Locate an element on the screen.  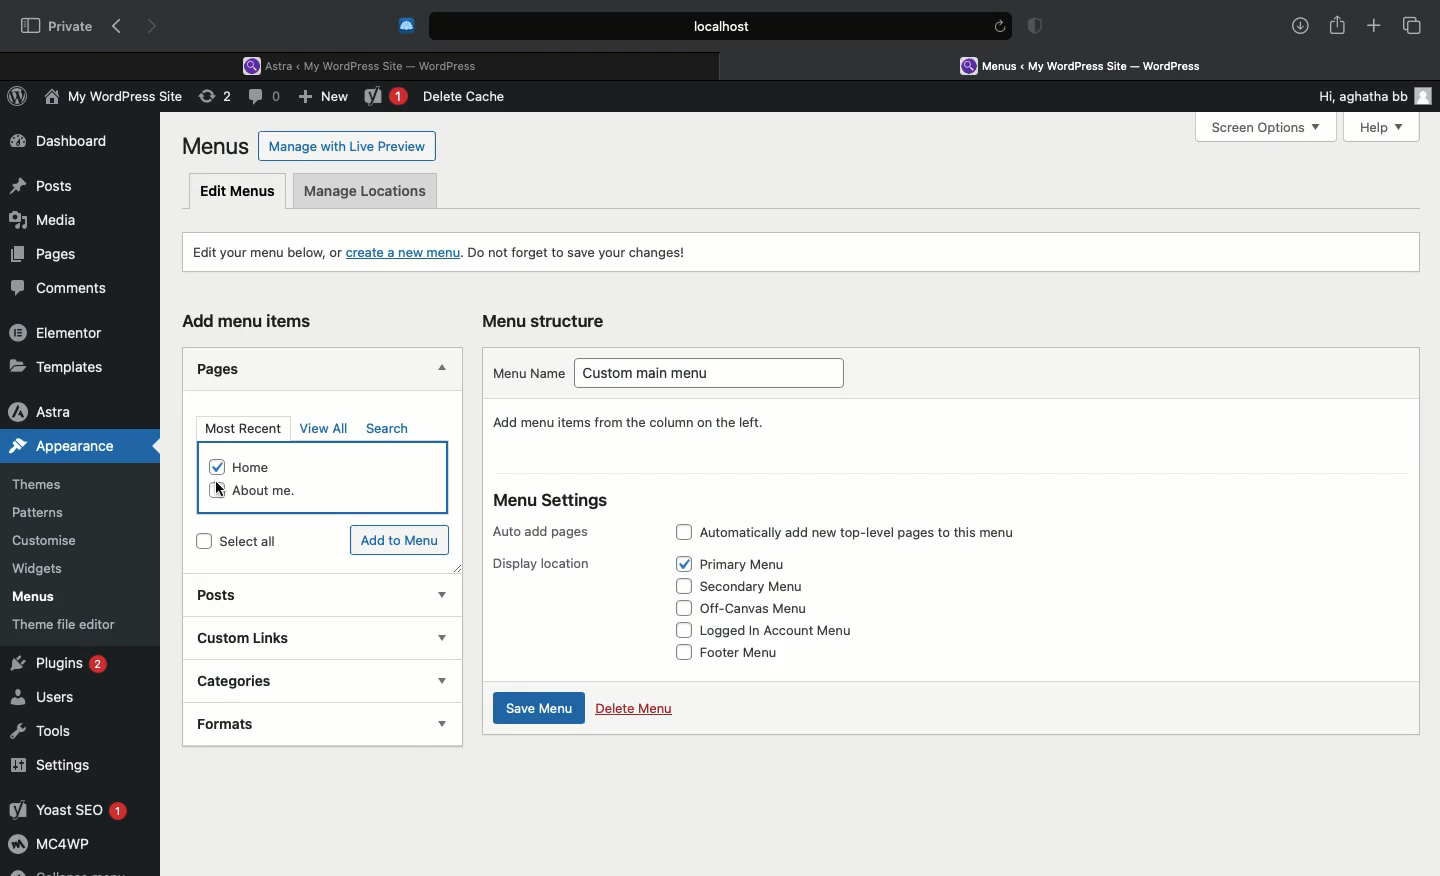
Hi, aghatha bb is located at coordinates (1352, 93).